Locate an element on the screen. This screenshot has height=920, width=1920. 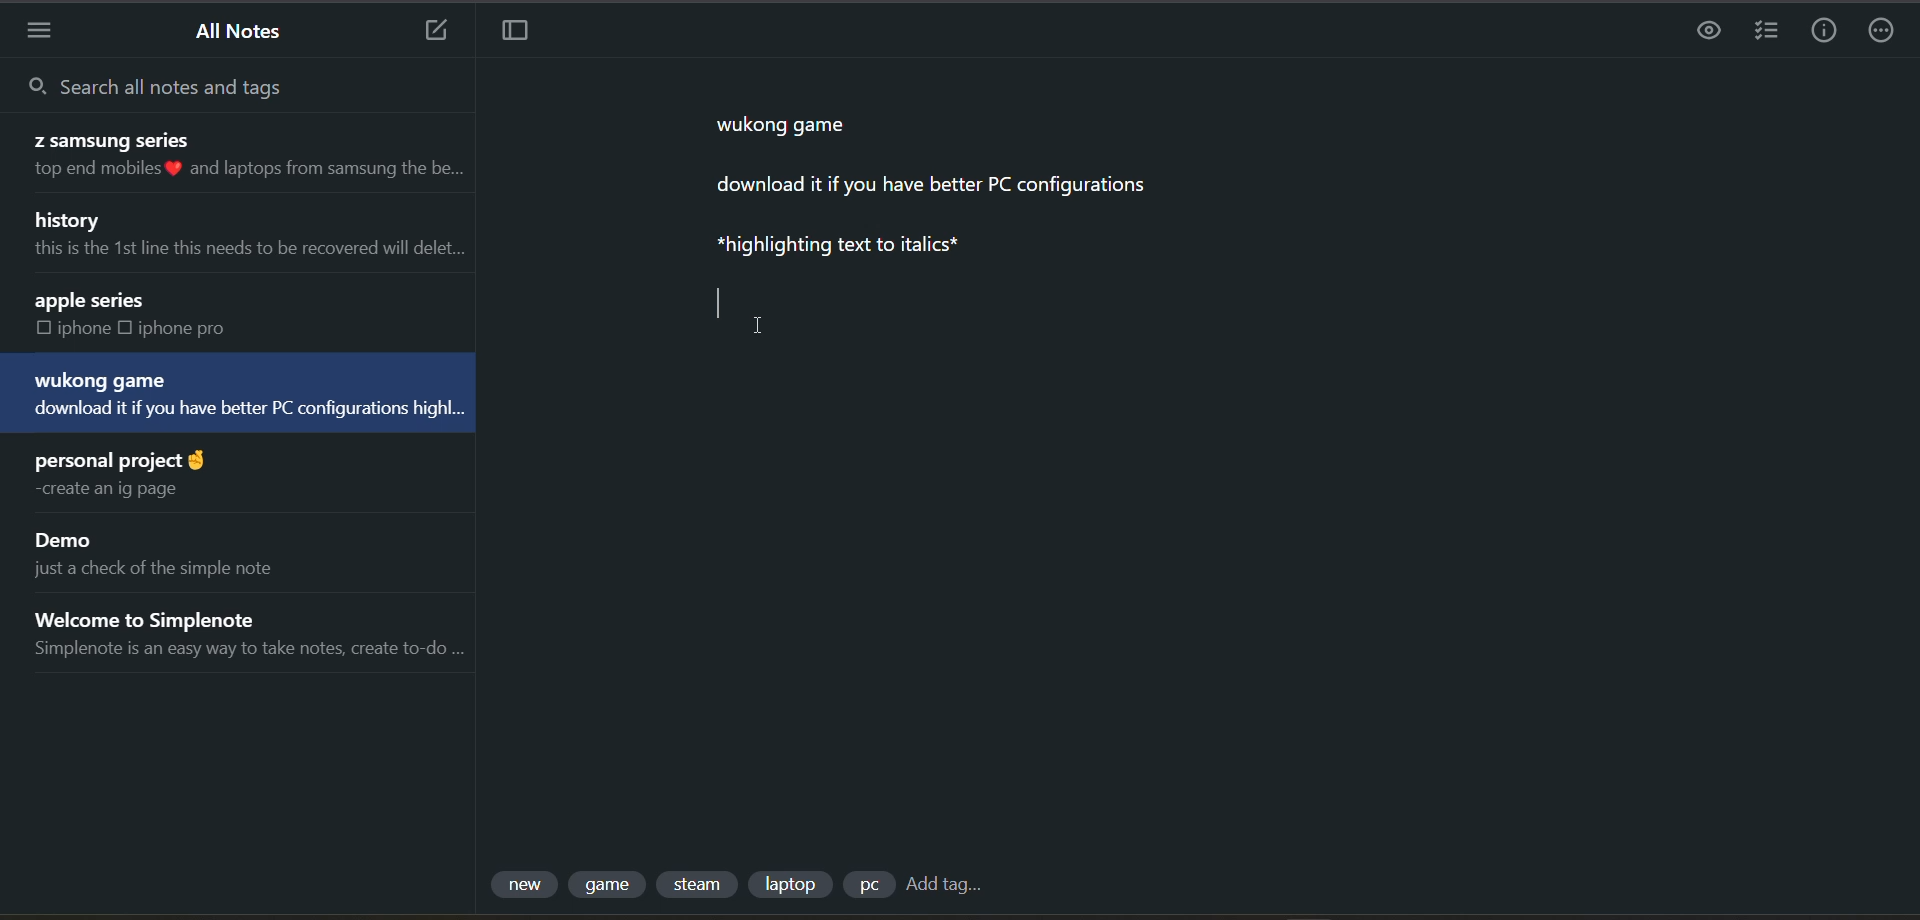
actions is located at coordinates (1876, 32).